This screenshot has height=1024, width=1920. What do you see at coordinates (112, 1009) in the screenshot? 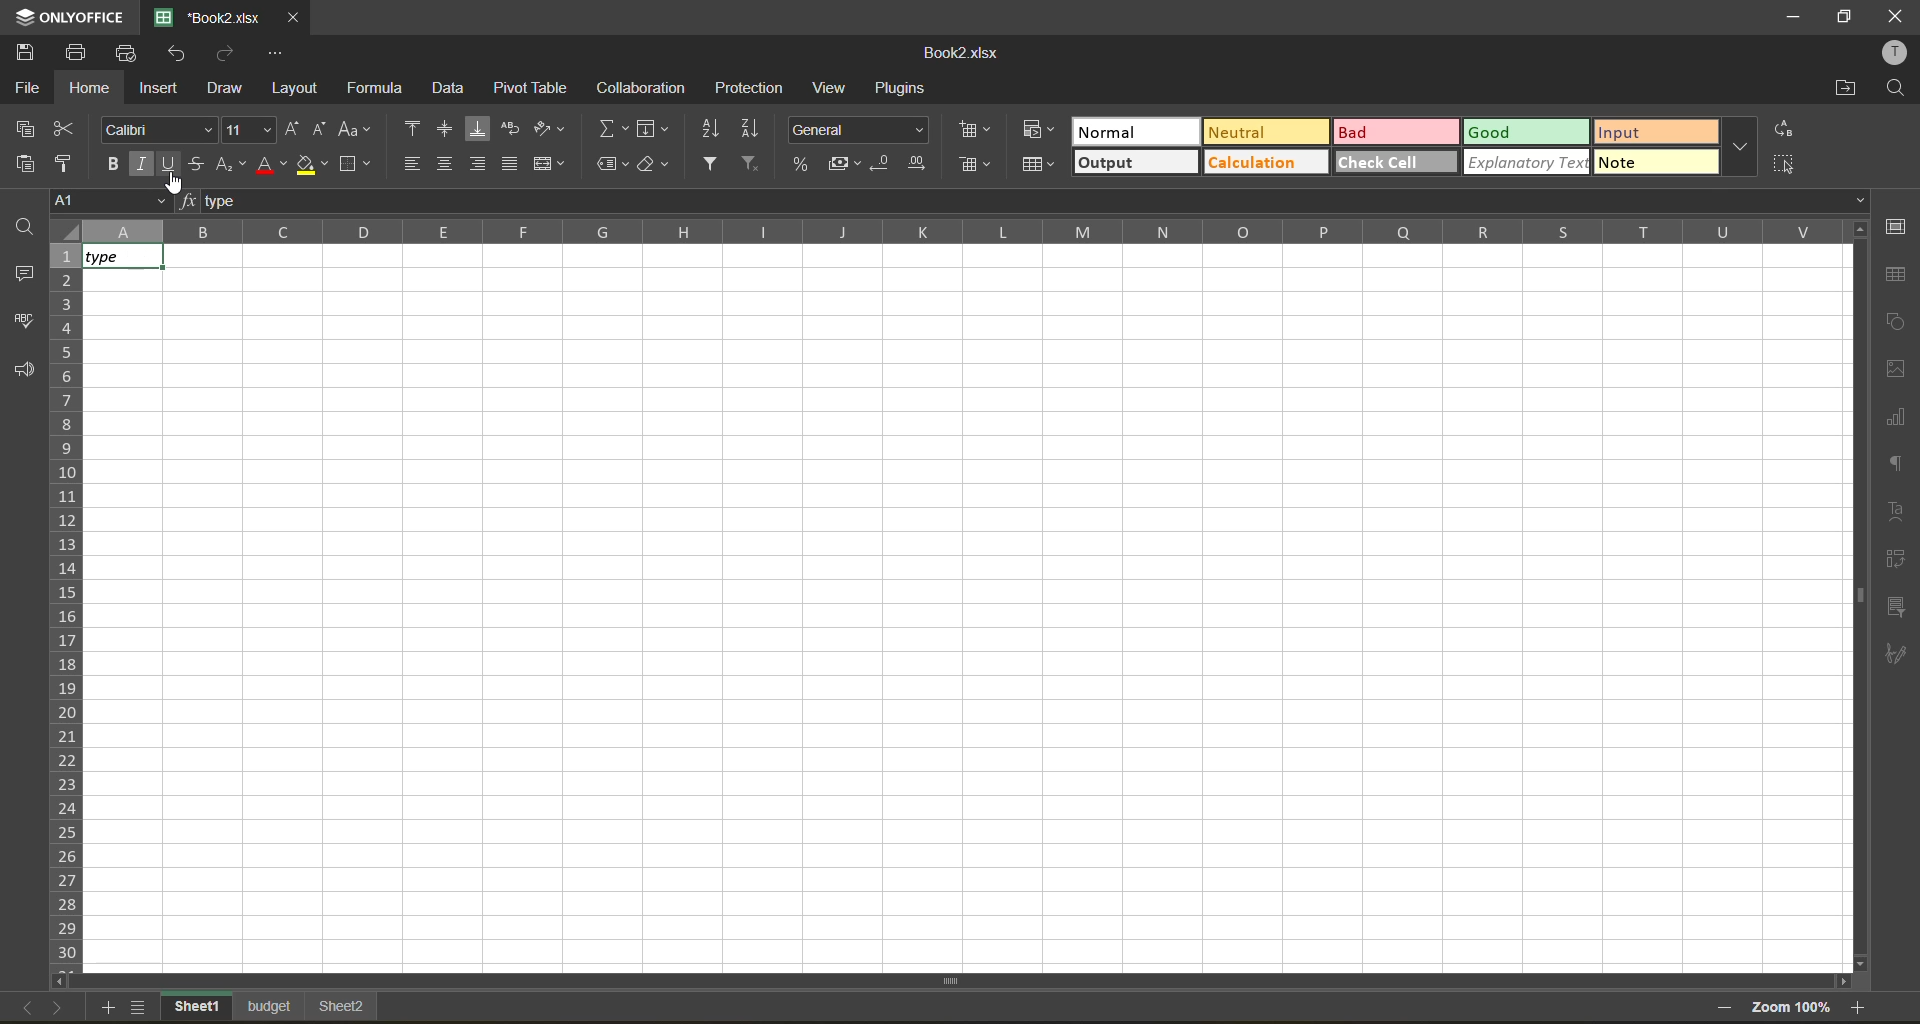
I see `add sheet` at bounding box center [112, 1009].